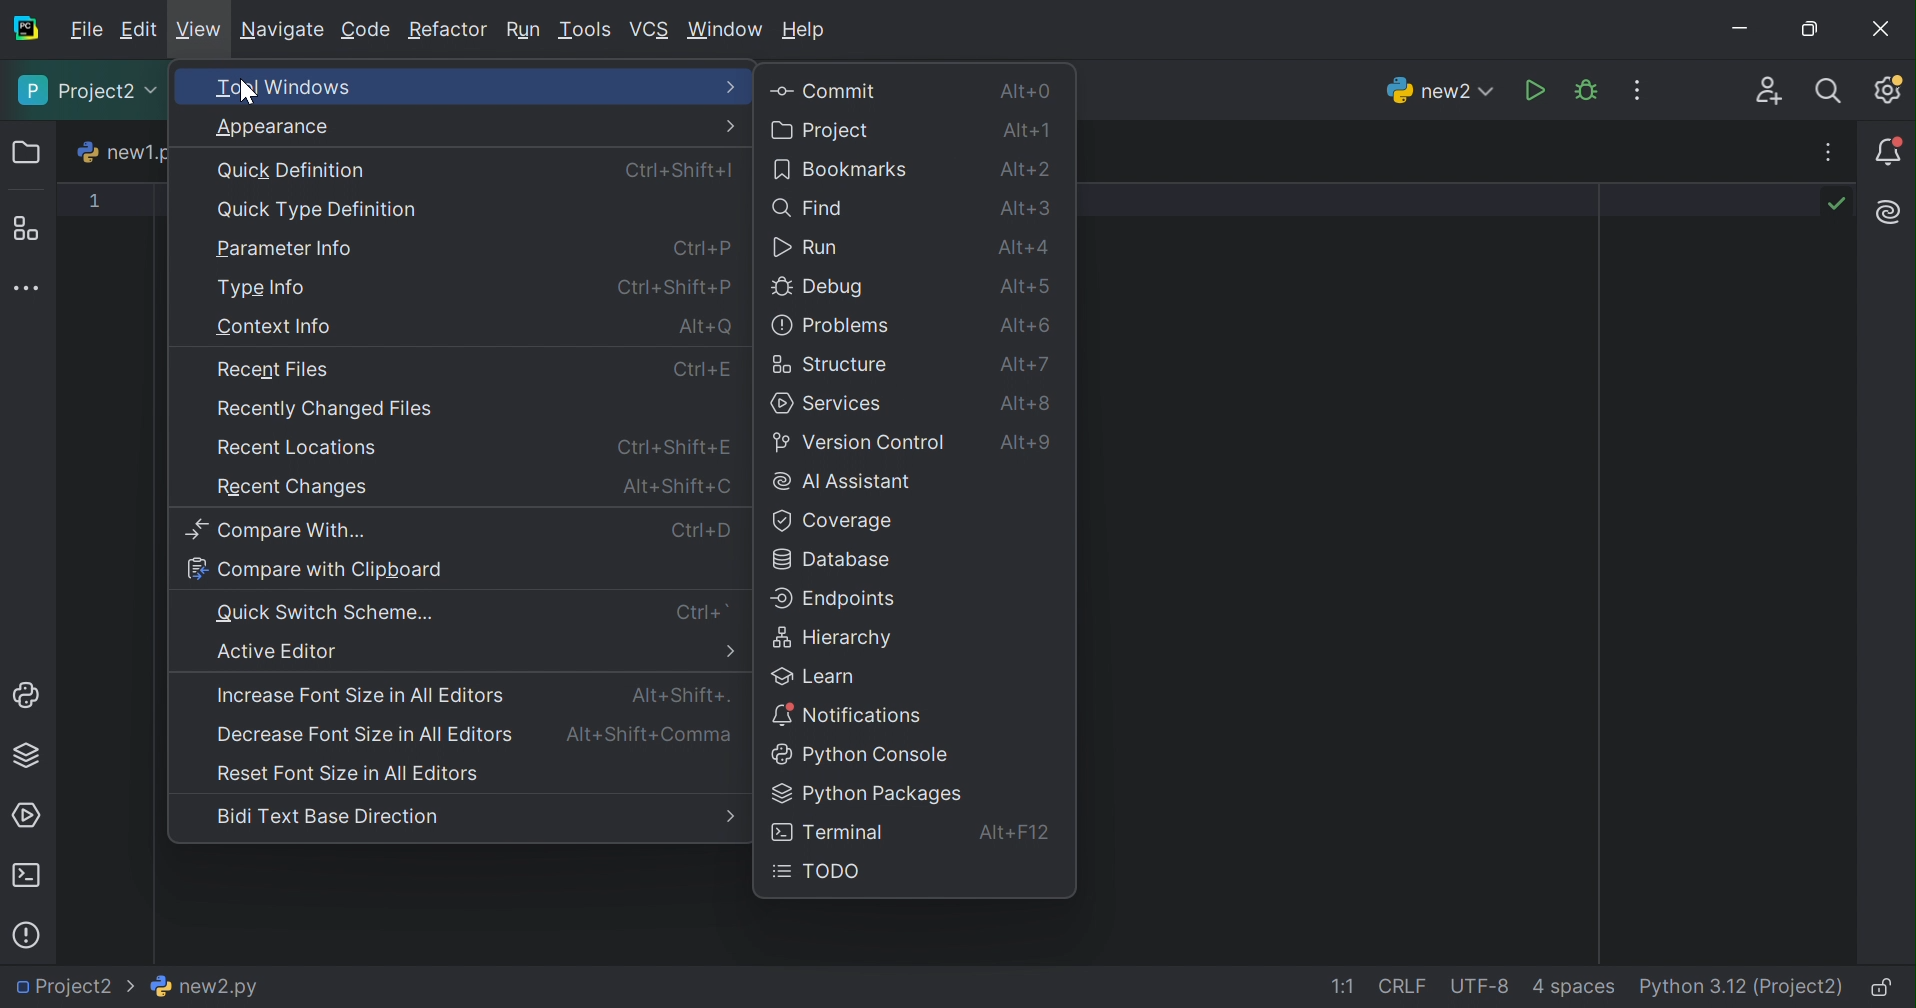  I want to click on Ctrl+D, so click(701, 529).